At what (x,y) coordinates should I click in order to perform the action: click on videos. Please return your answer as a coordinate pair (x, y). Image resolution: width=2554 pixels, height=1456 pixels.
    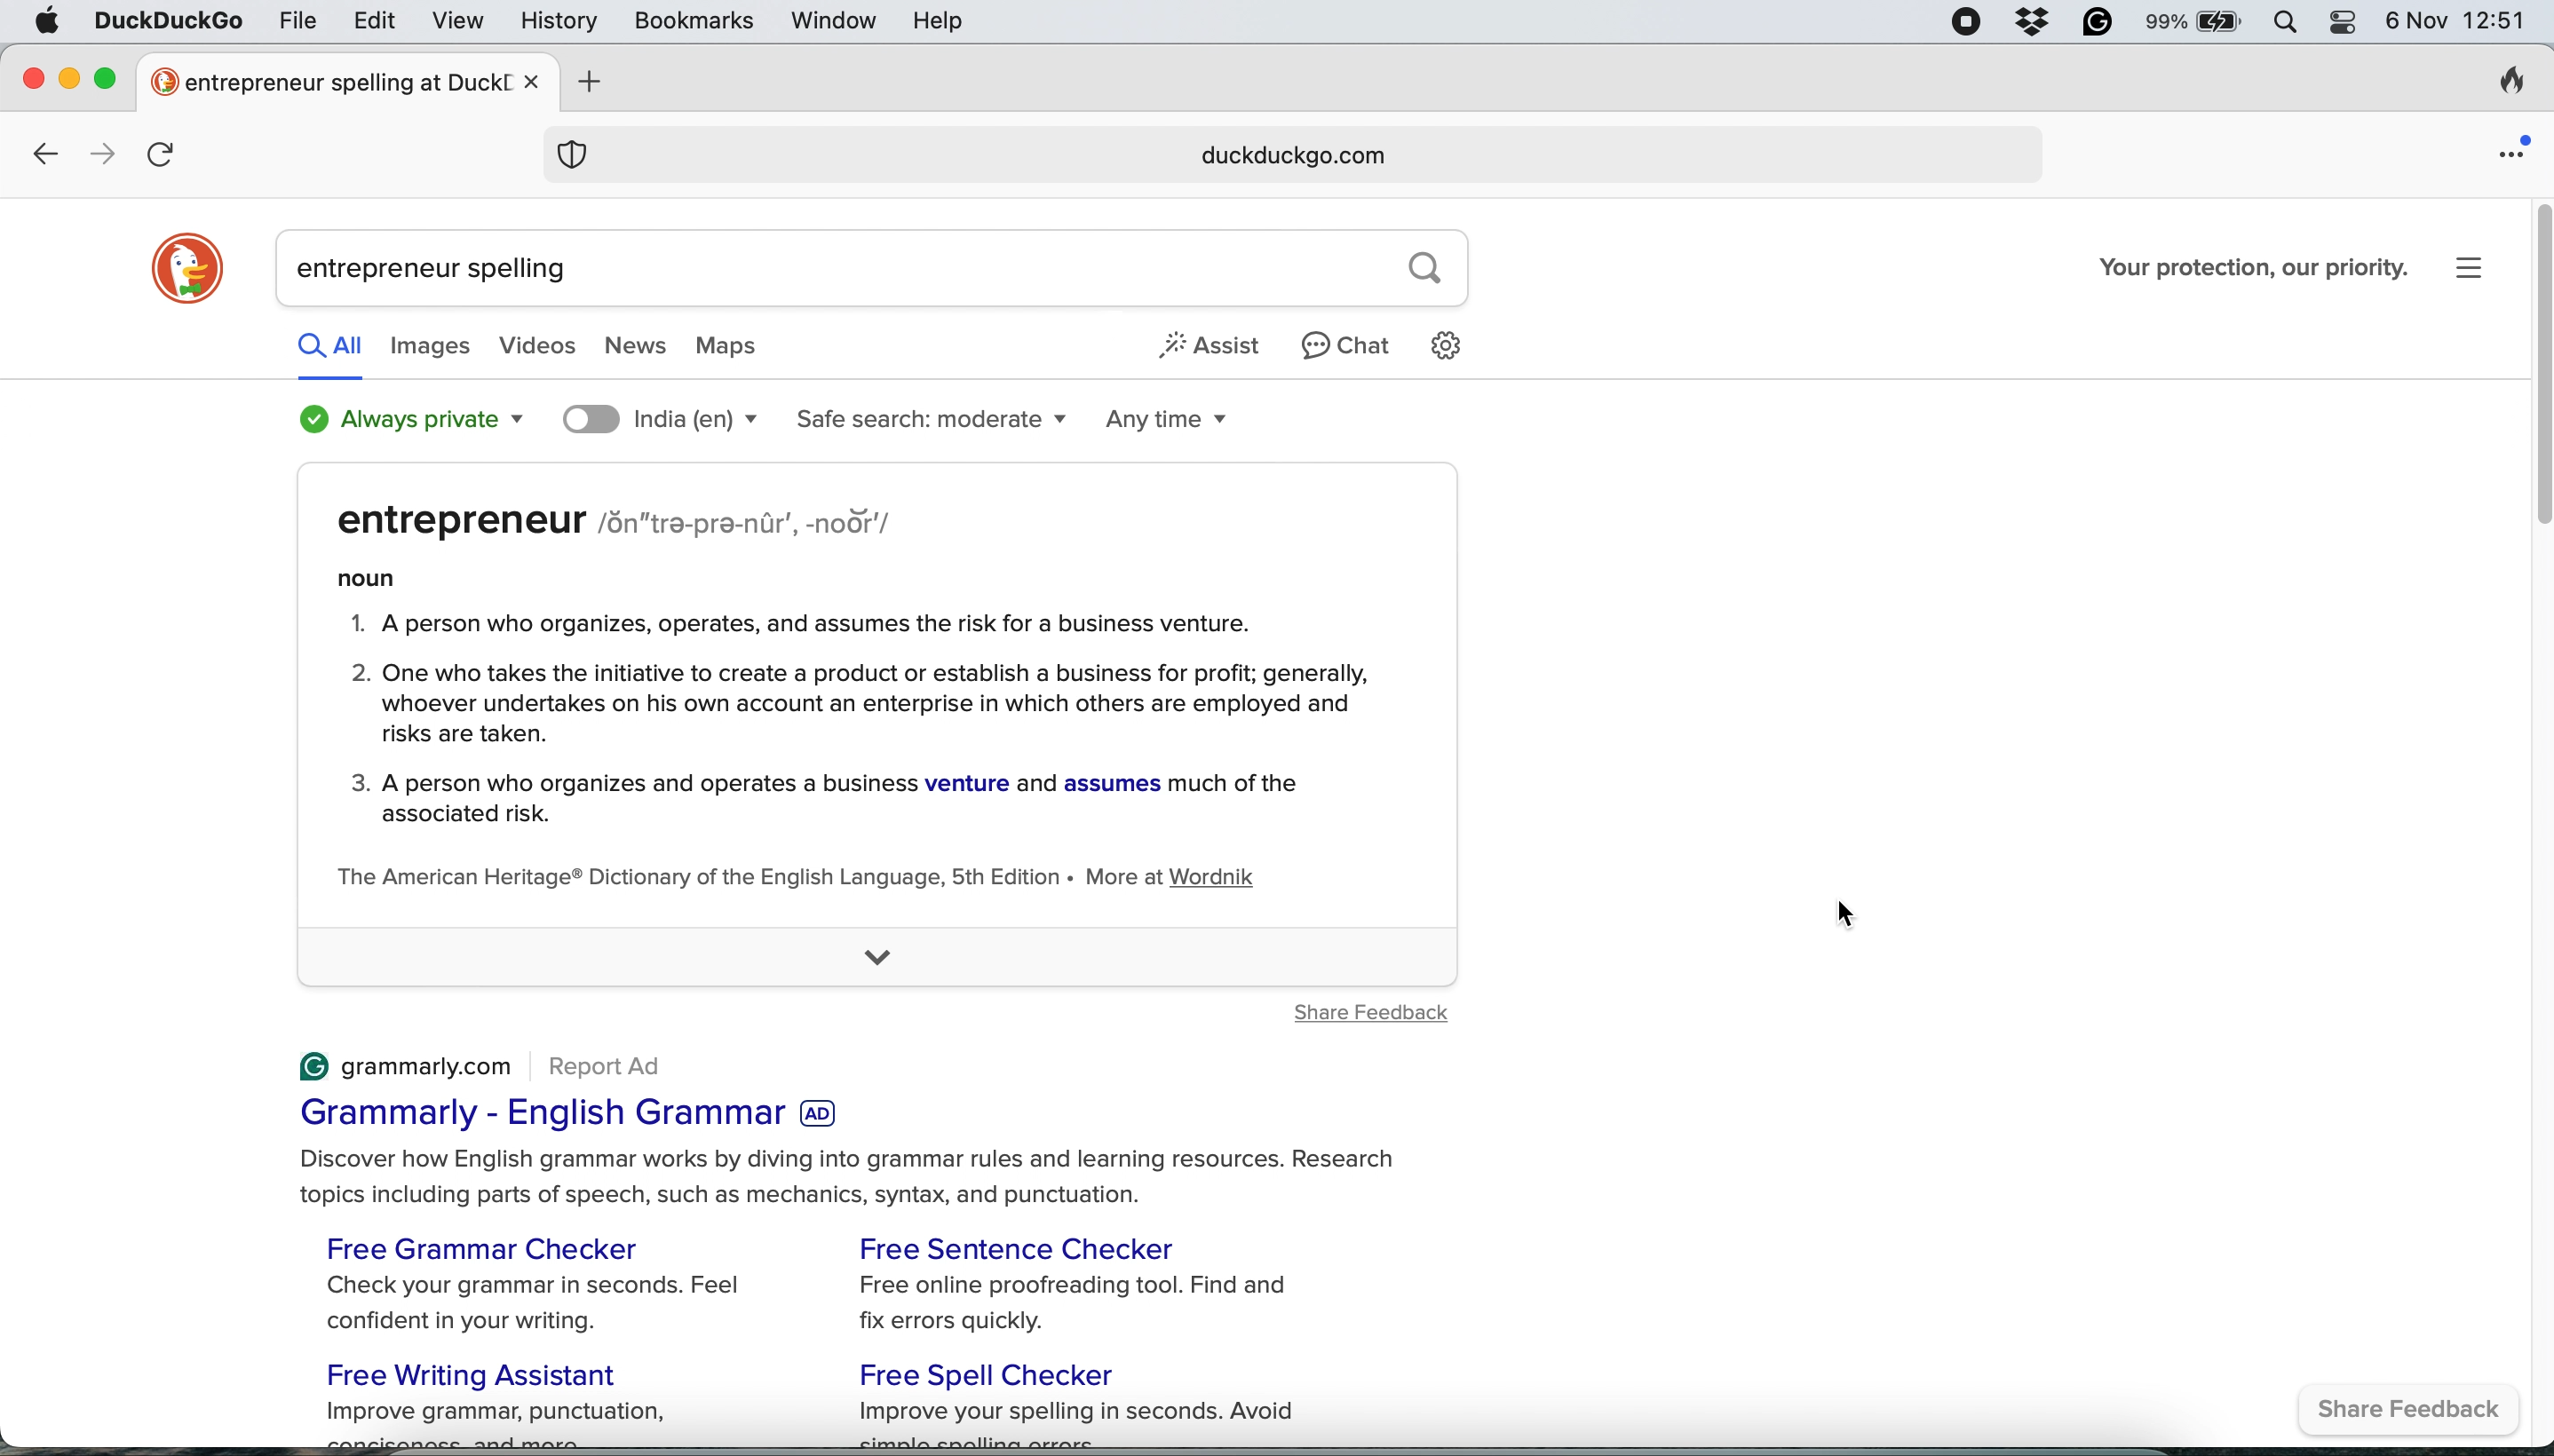
    Looking at the image, I should click on (535, 343).